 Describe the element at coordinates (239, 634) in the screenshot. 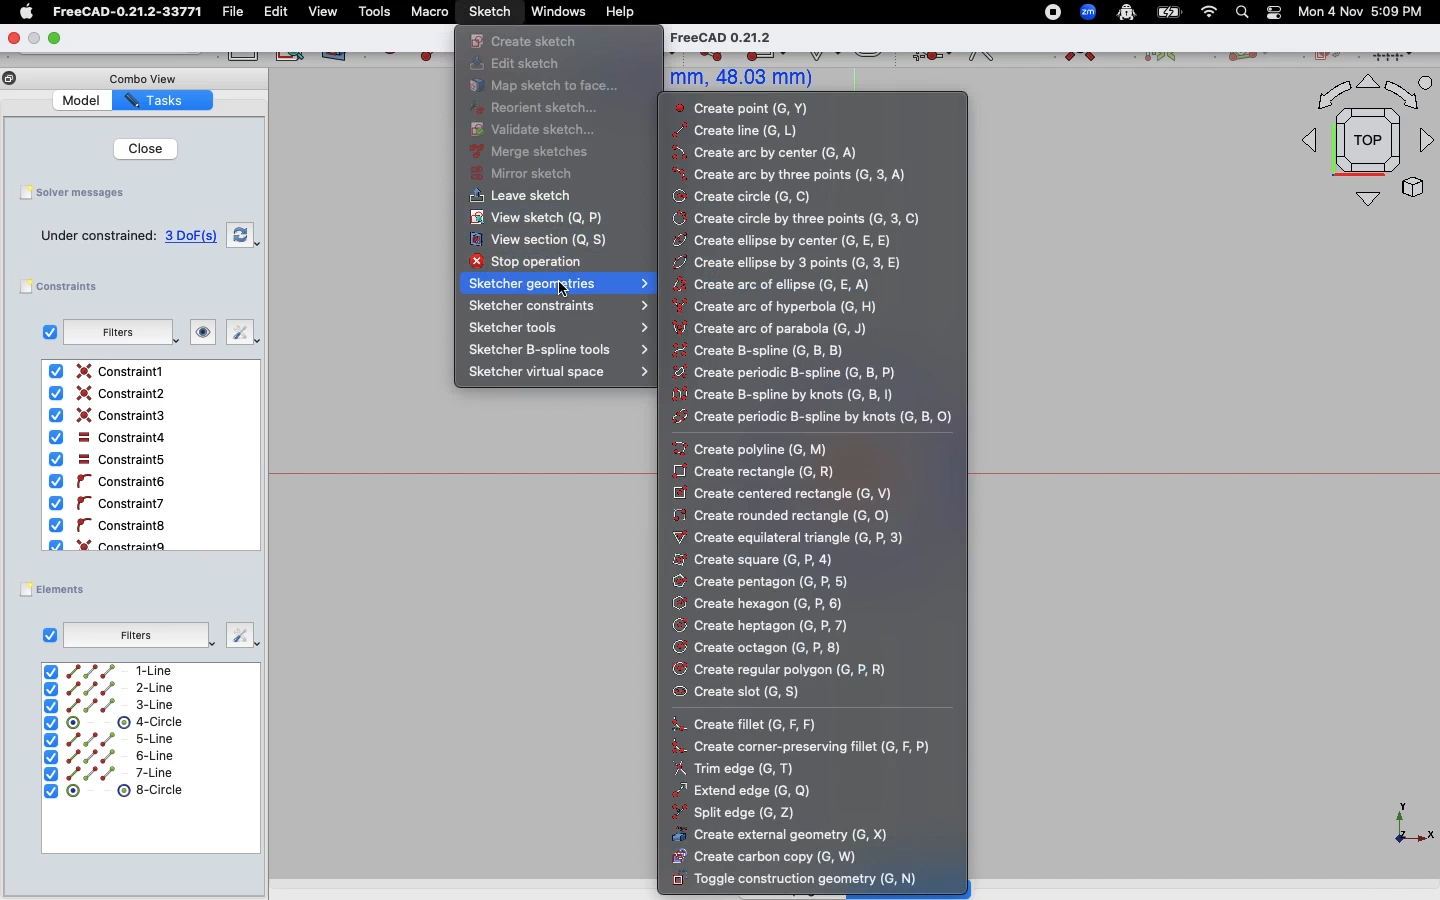

I see `Fix` at that location.